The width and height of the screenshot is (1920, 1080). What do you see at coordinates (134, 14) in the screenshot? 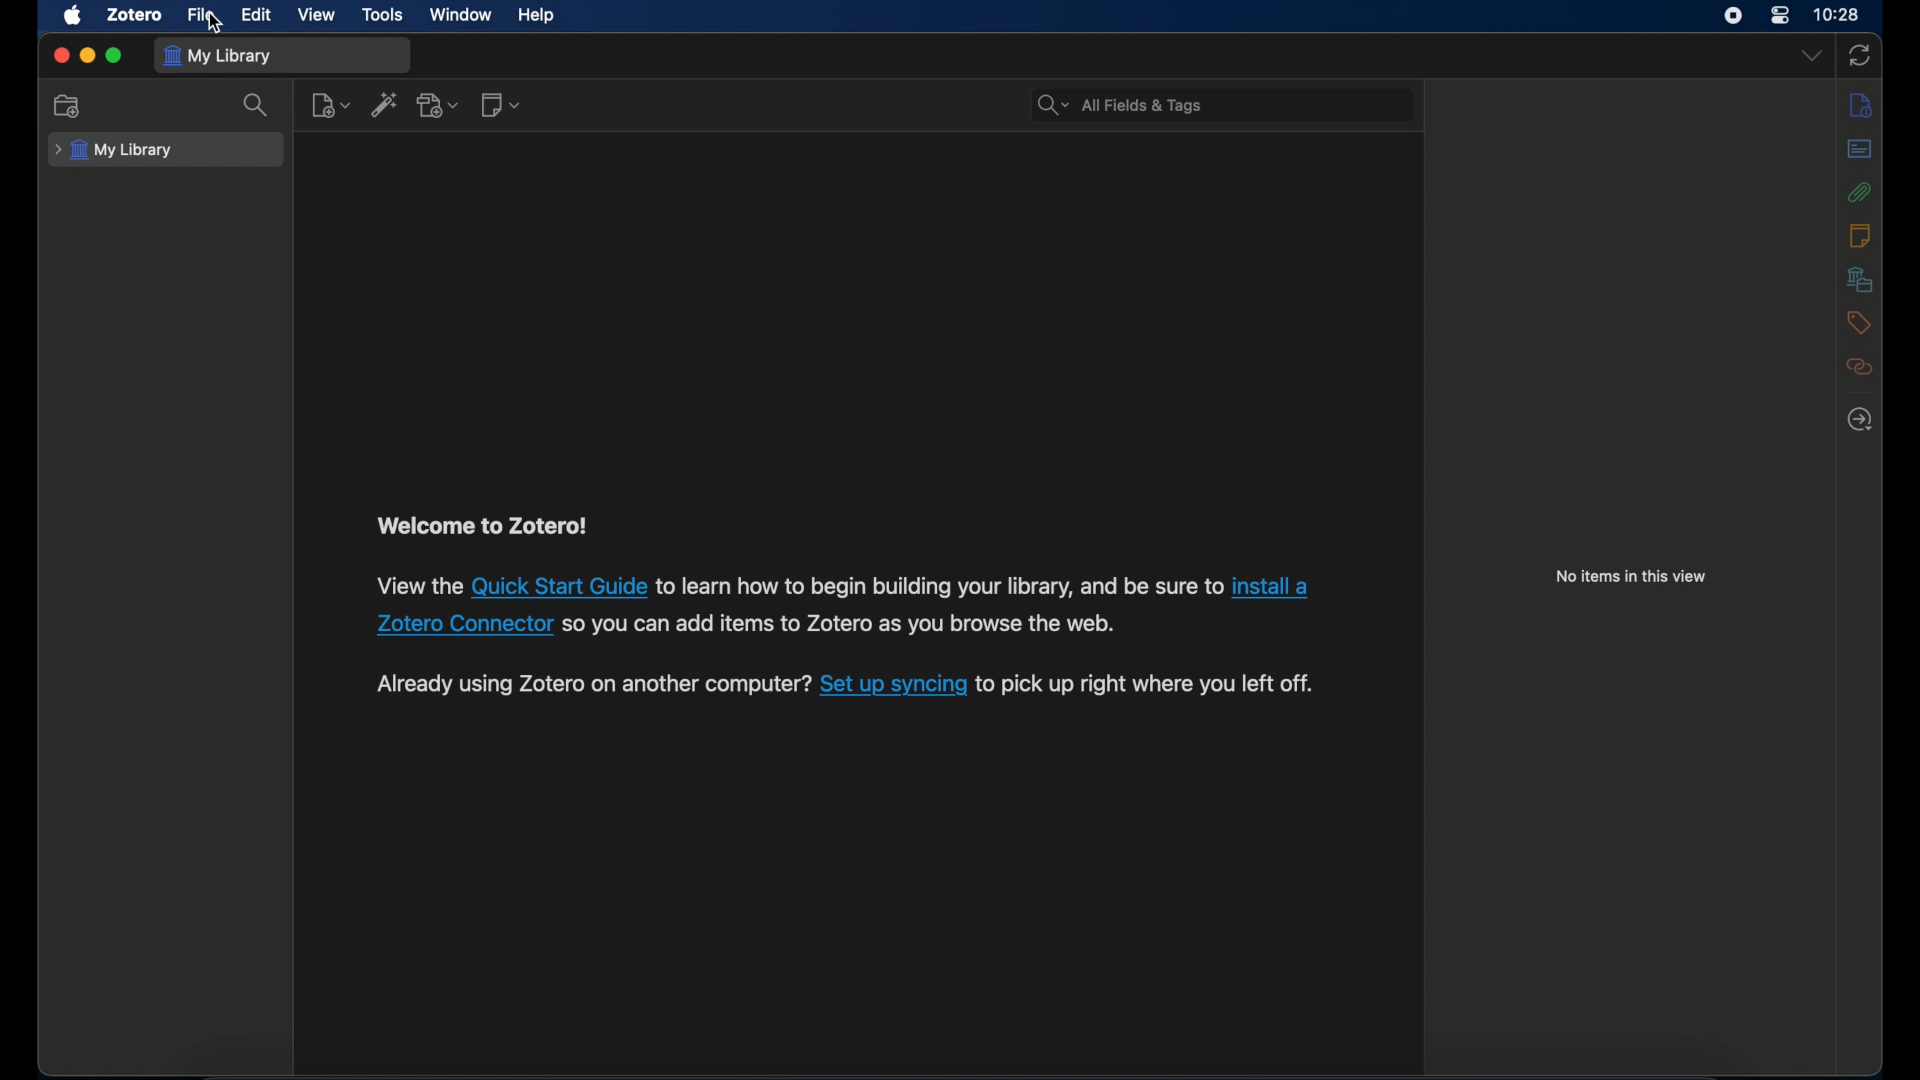
I see `zotero` at bounding box center [134, 14].